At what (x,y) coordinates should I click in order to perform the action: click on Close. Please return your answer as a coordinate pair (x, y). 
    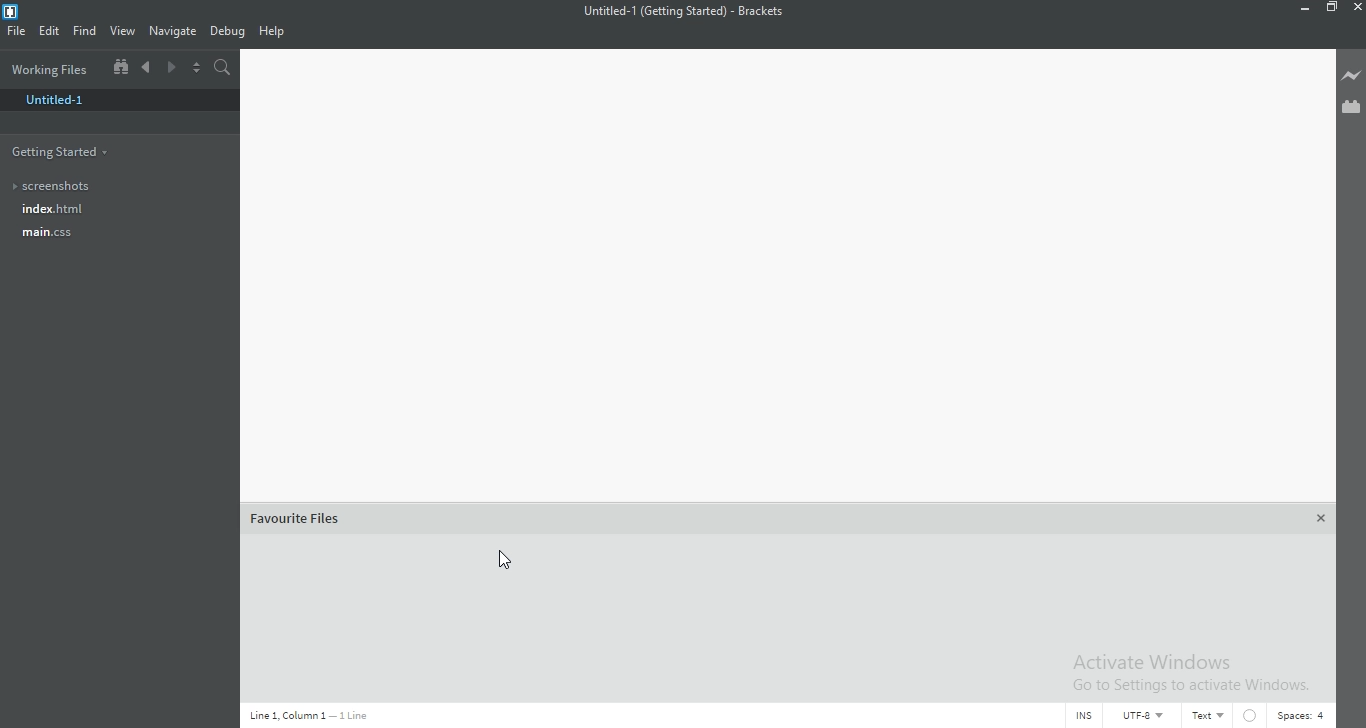
    Looking at the image, I should click on (1357, 8).